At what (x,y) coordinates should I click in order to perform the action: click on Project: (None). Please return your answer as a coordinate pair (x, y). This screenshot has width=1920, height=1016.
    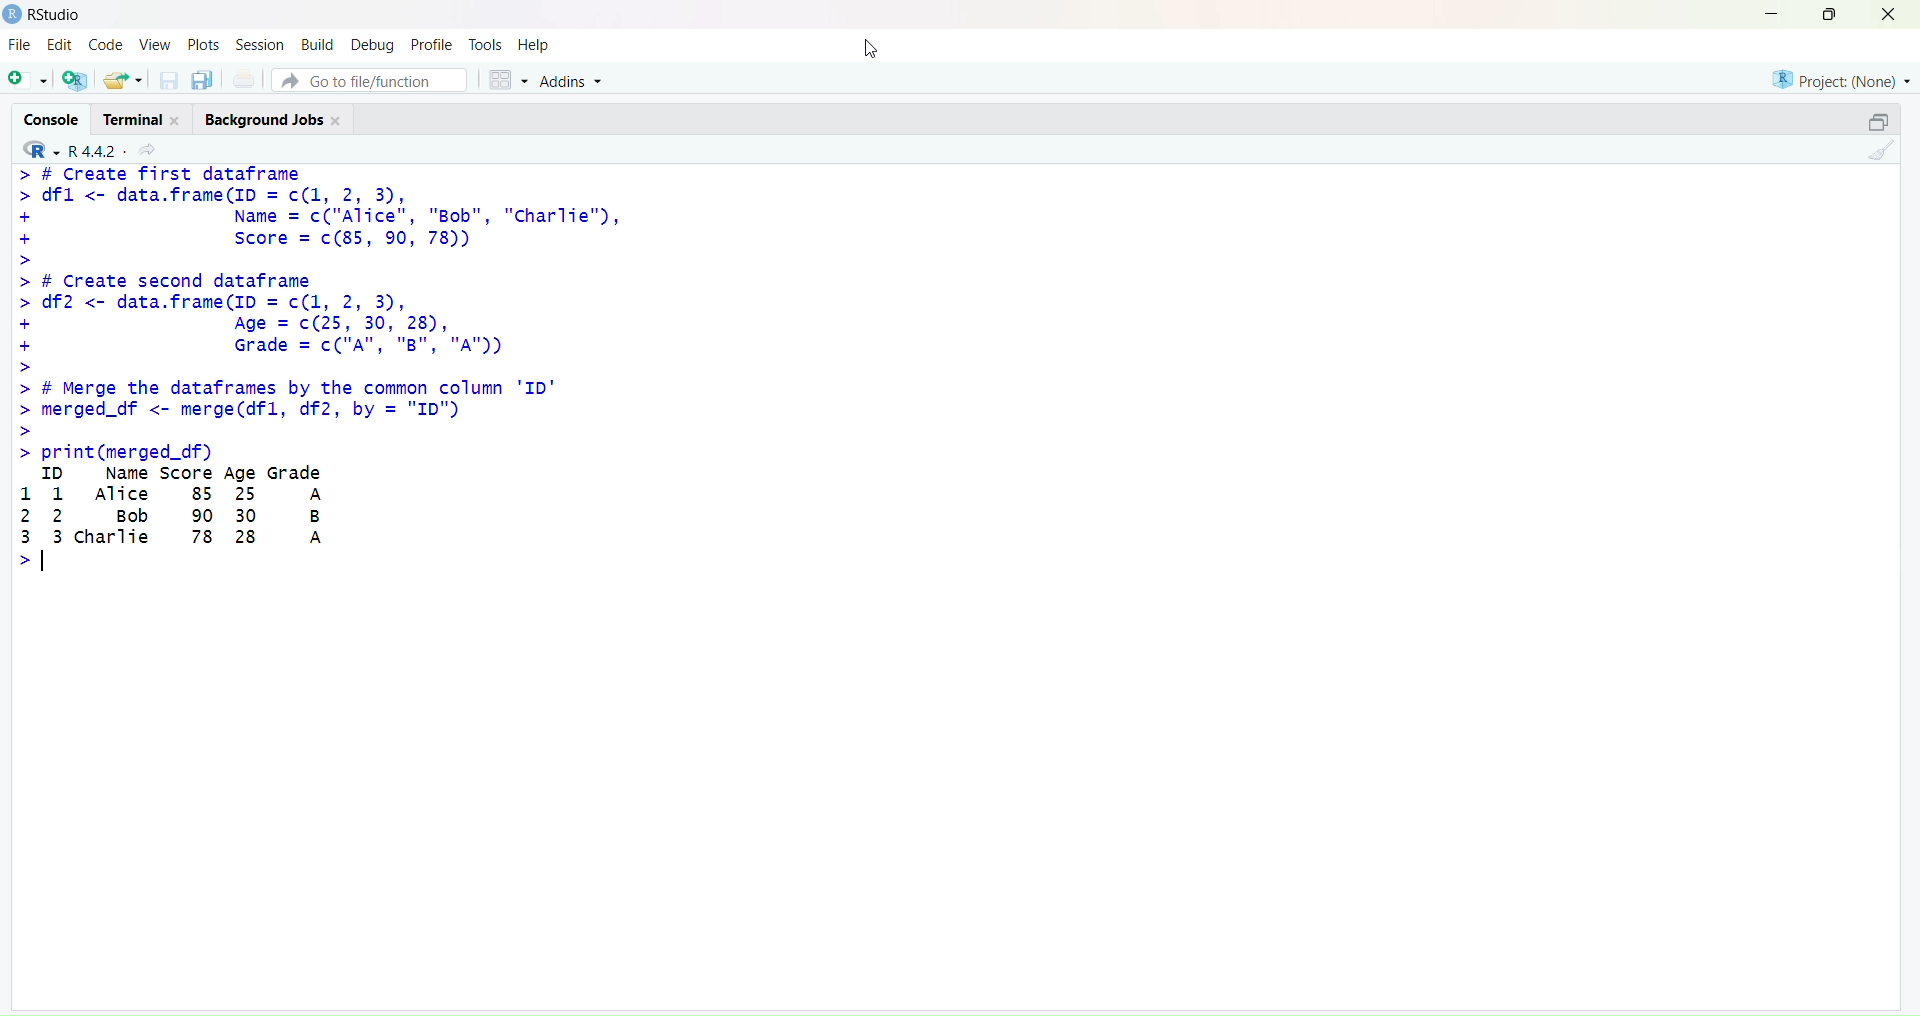
    Looking at the image, I should click on (1842, 79).